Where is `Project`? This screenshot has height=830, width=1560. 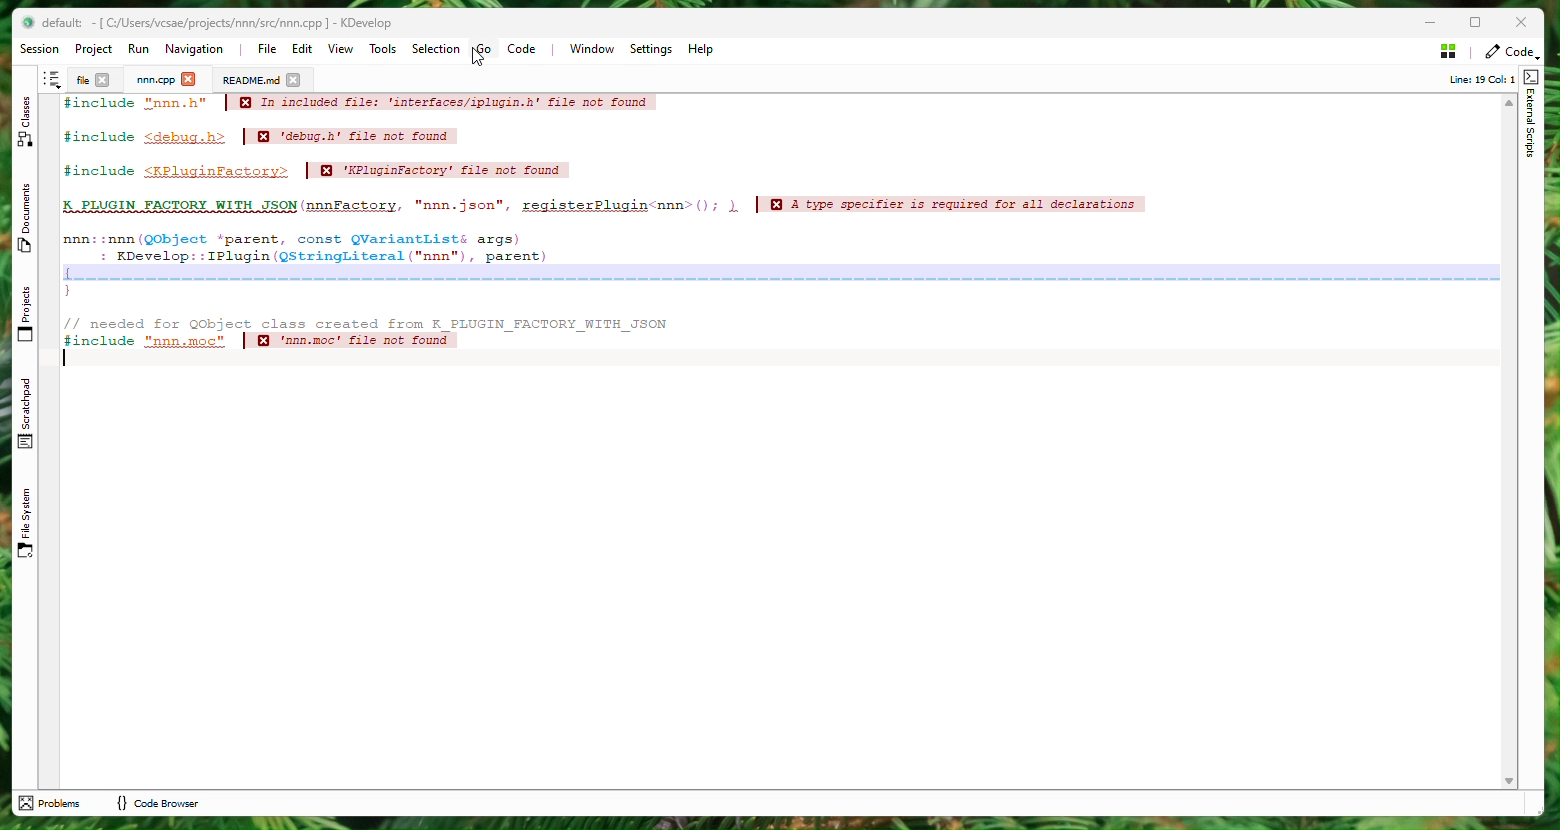 Project is located at coordinates (93, 49).